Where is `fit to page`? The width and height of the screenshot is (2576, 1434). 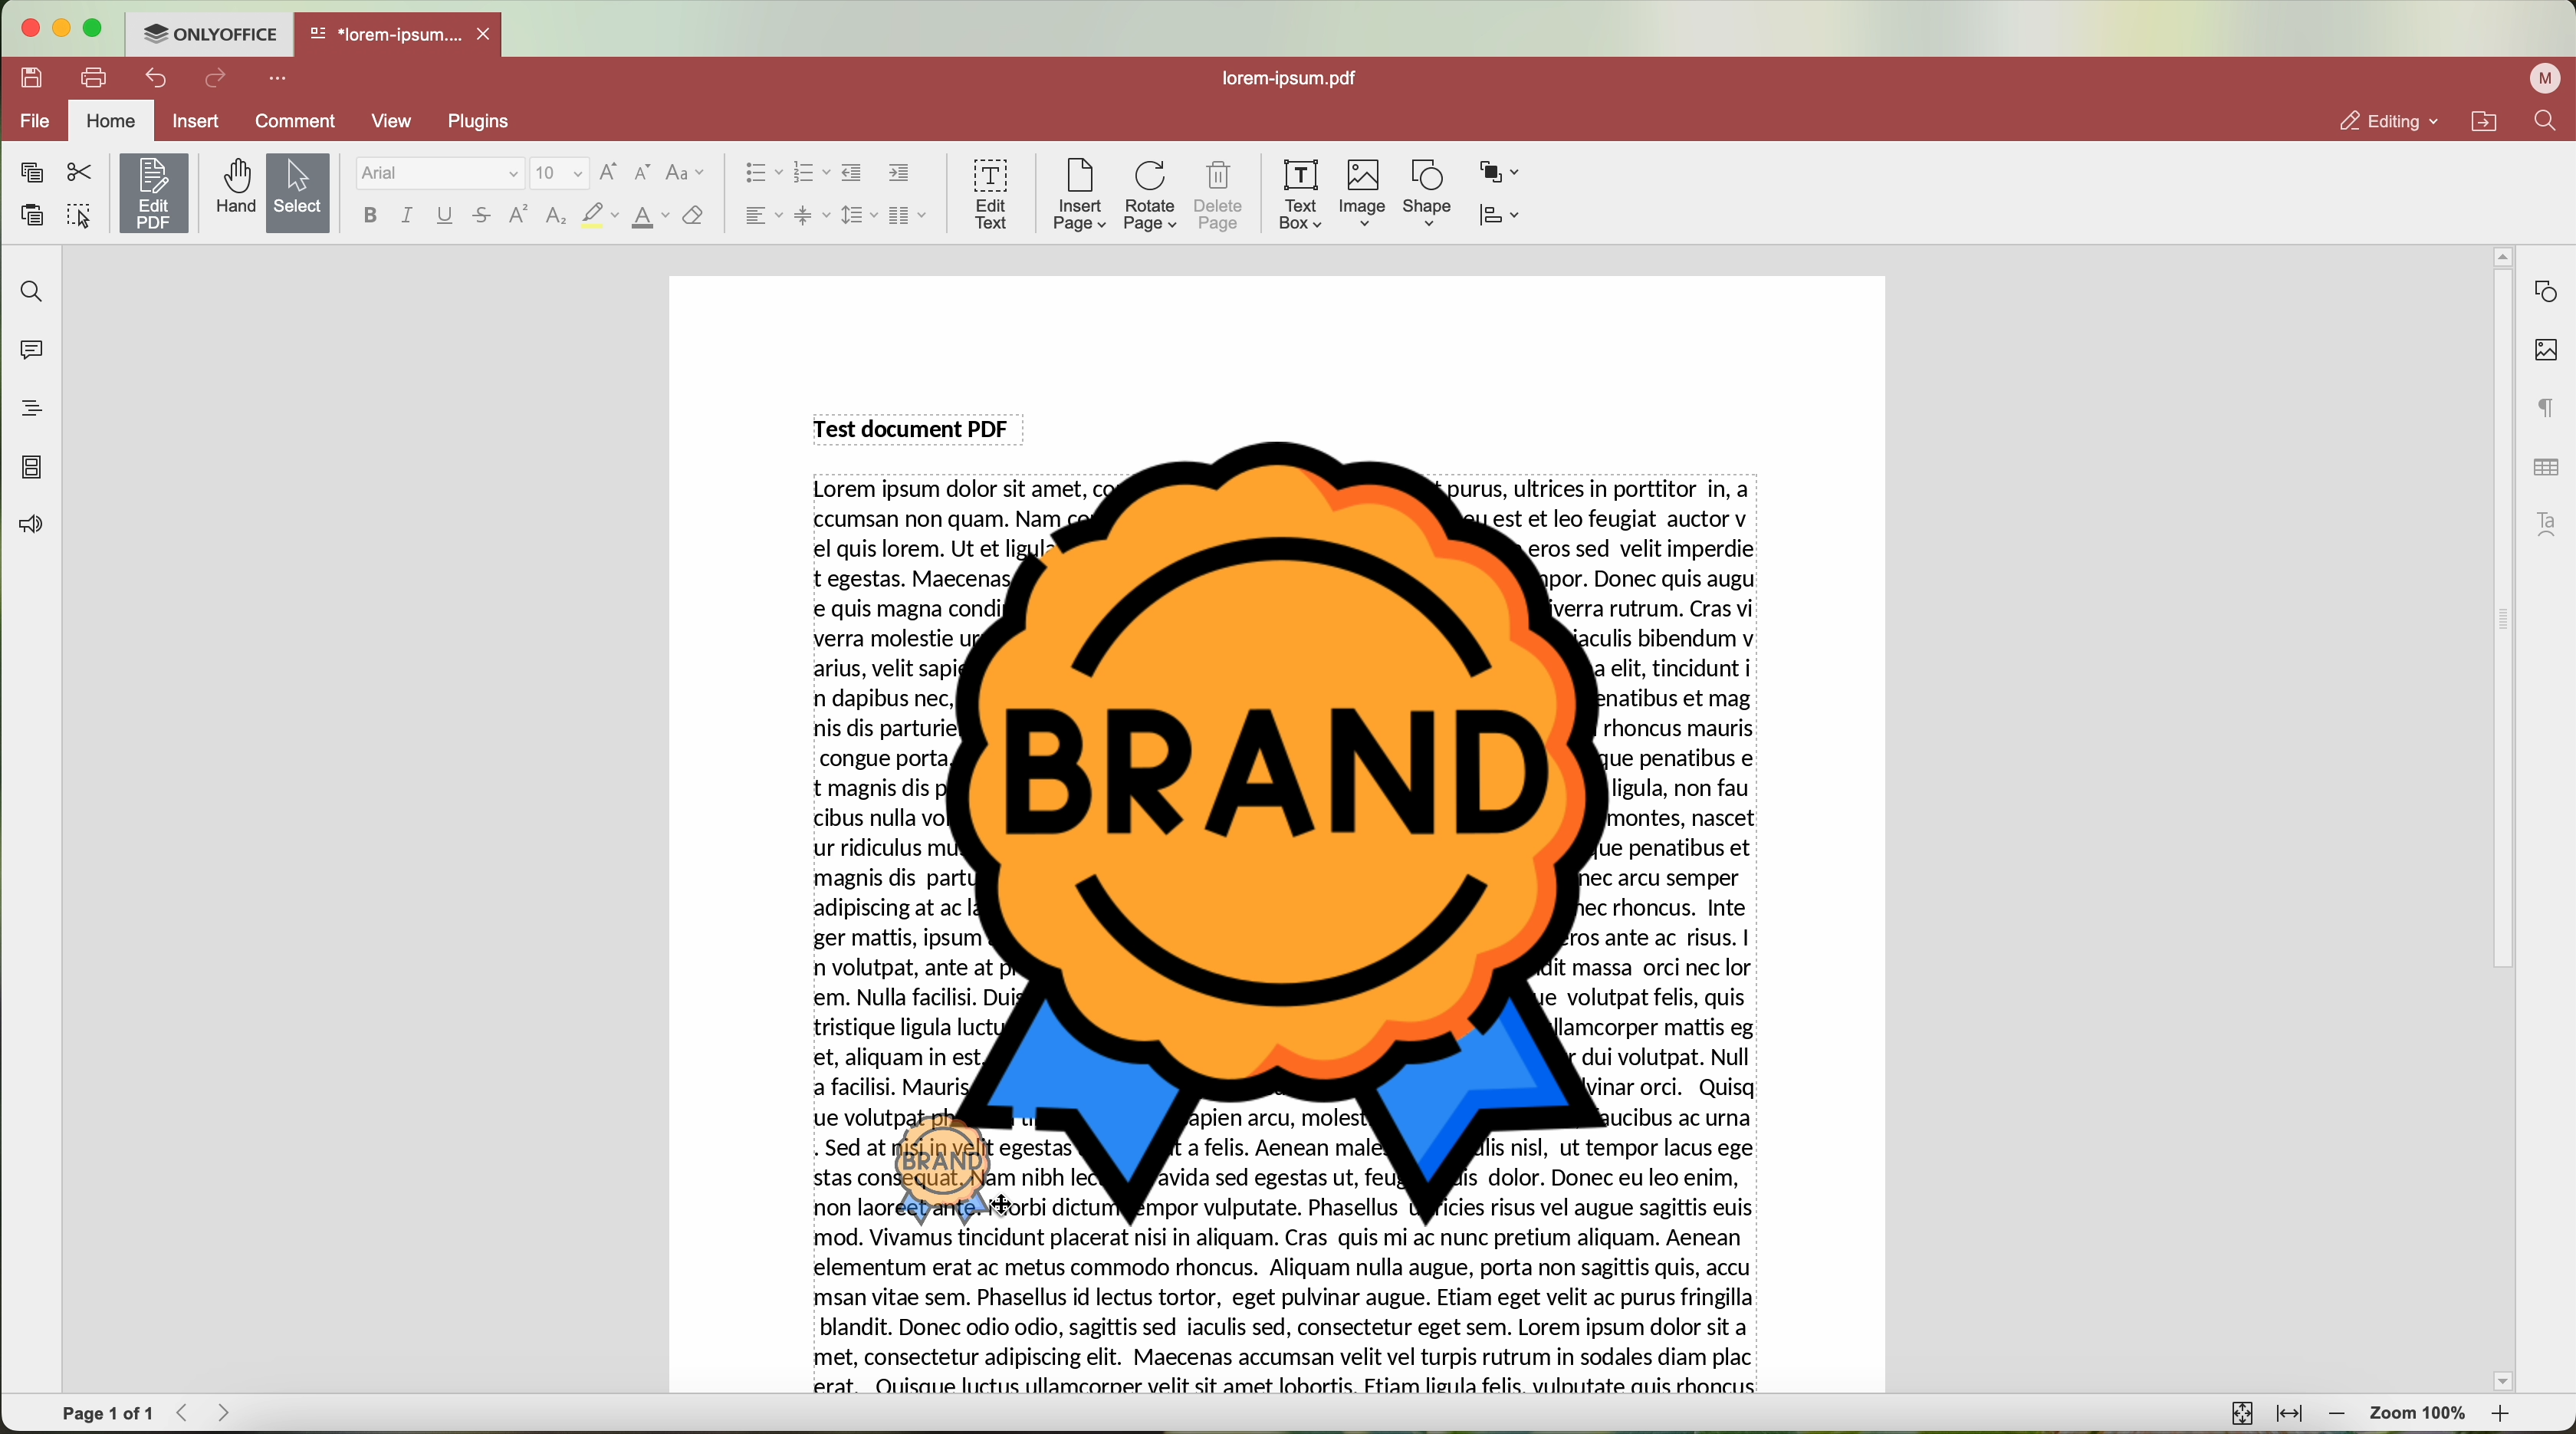
fit to page is located at coordinates (2239, 1412).